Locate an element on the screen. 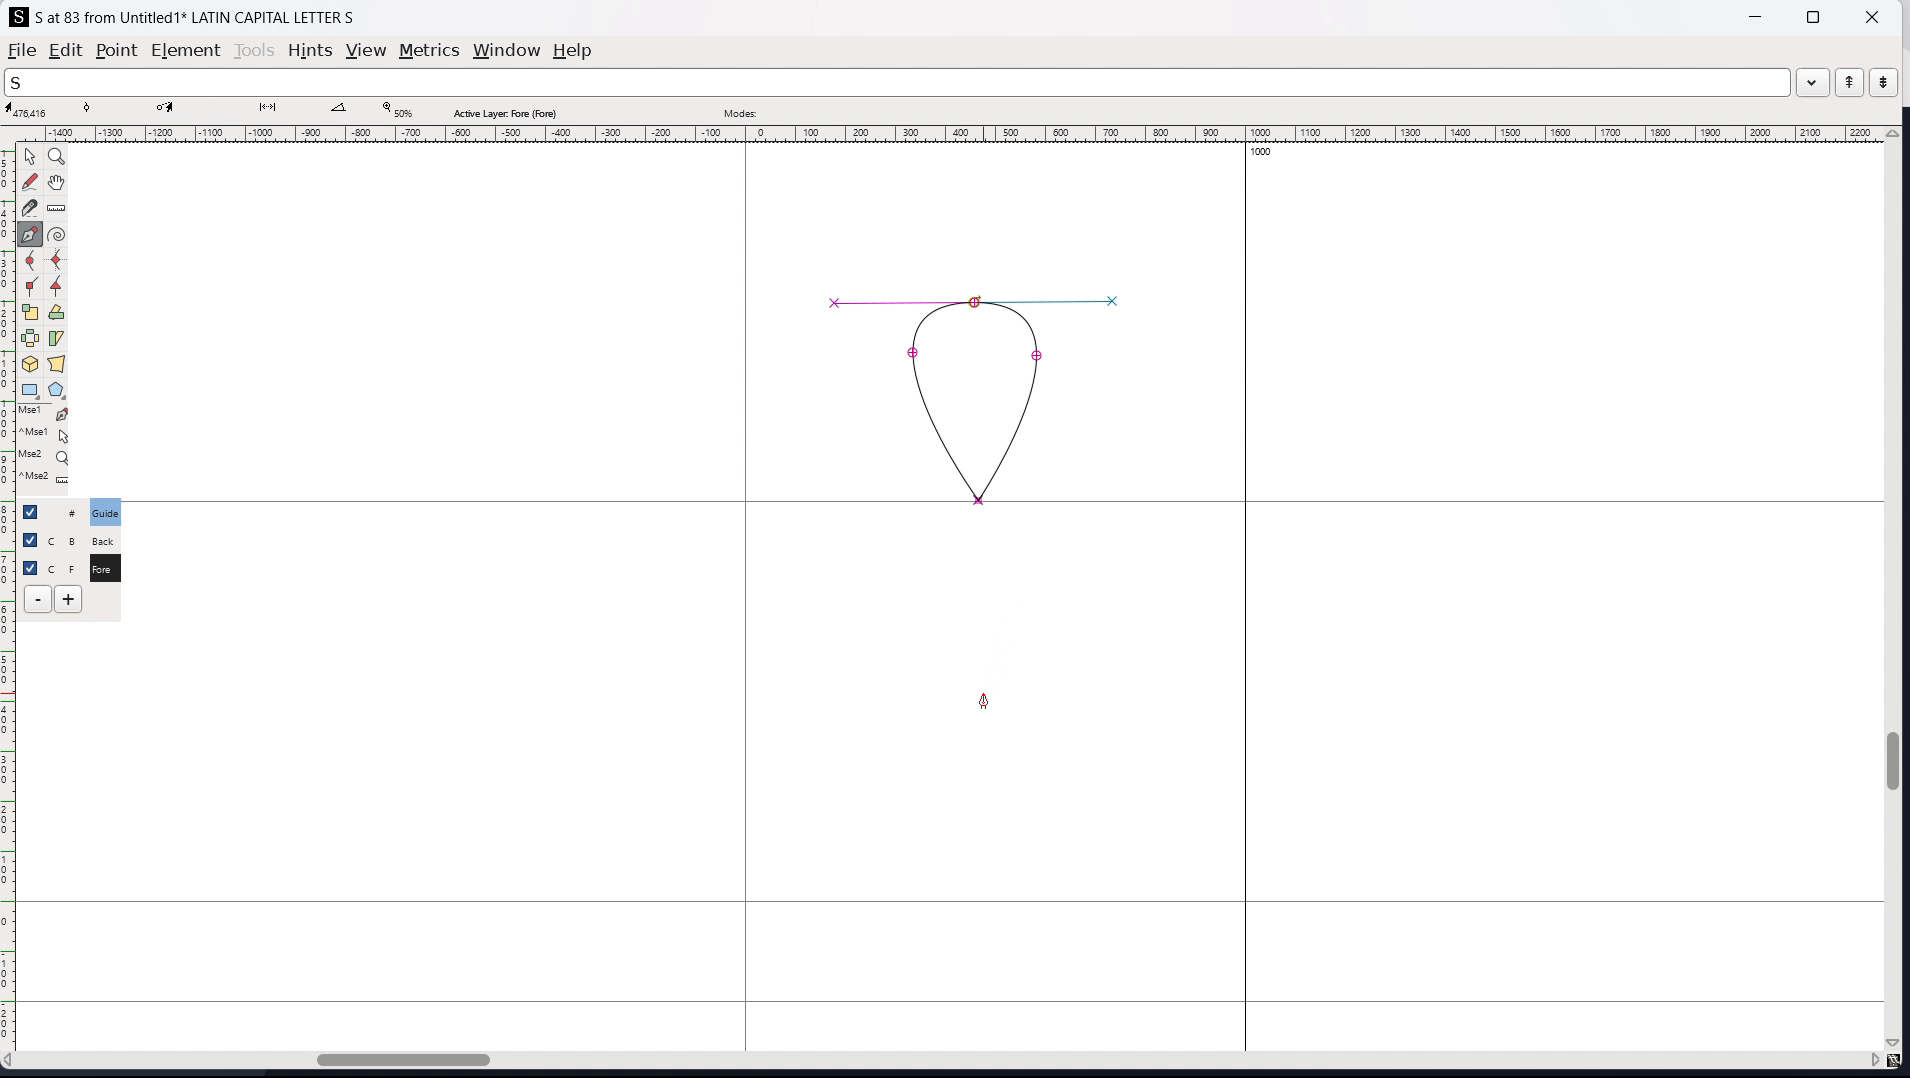  cursor is located at coordinates (985, 703).